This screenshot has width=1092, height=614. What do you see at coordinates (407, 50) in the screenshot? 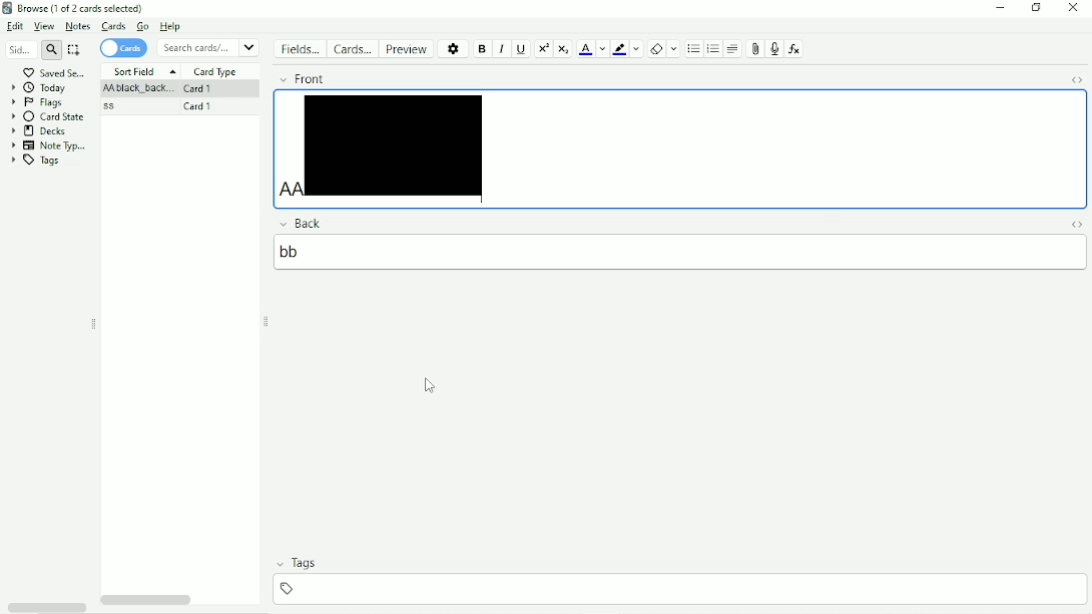
I see `Preview` at bounding box center [407, 50].